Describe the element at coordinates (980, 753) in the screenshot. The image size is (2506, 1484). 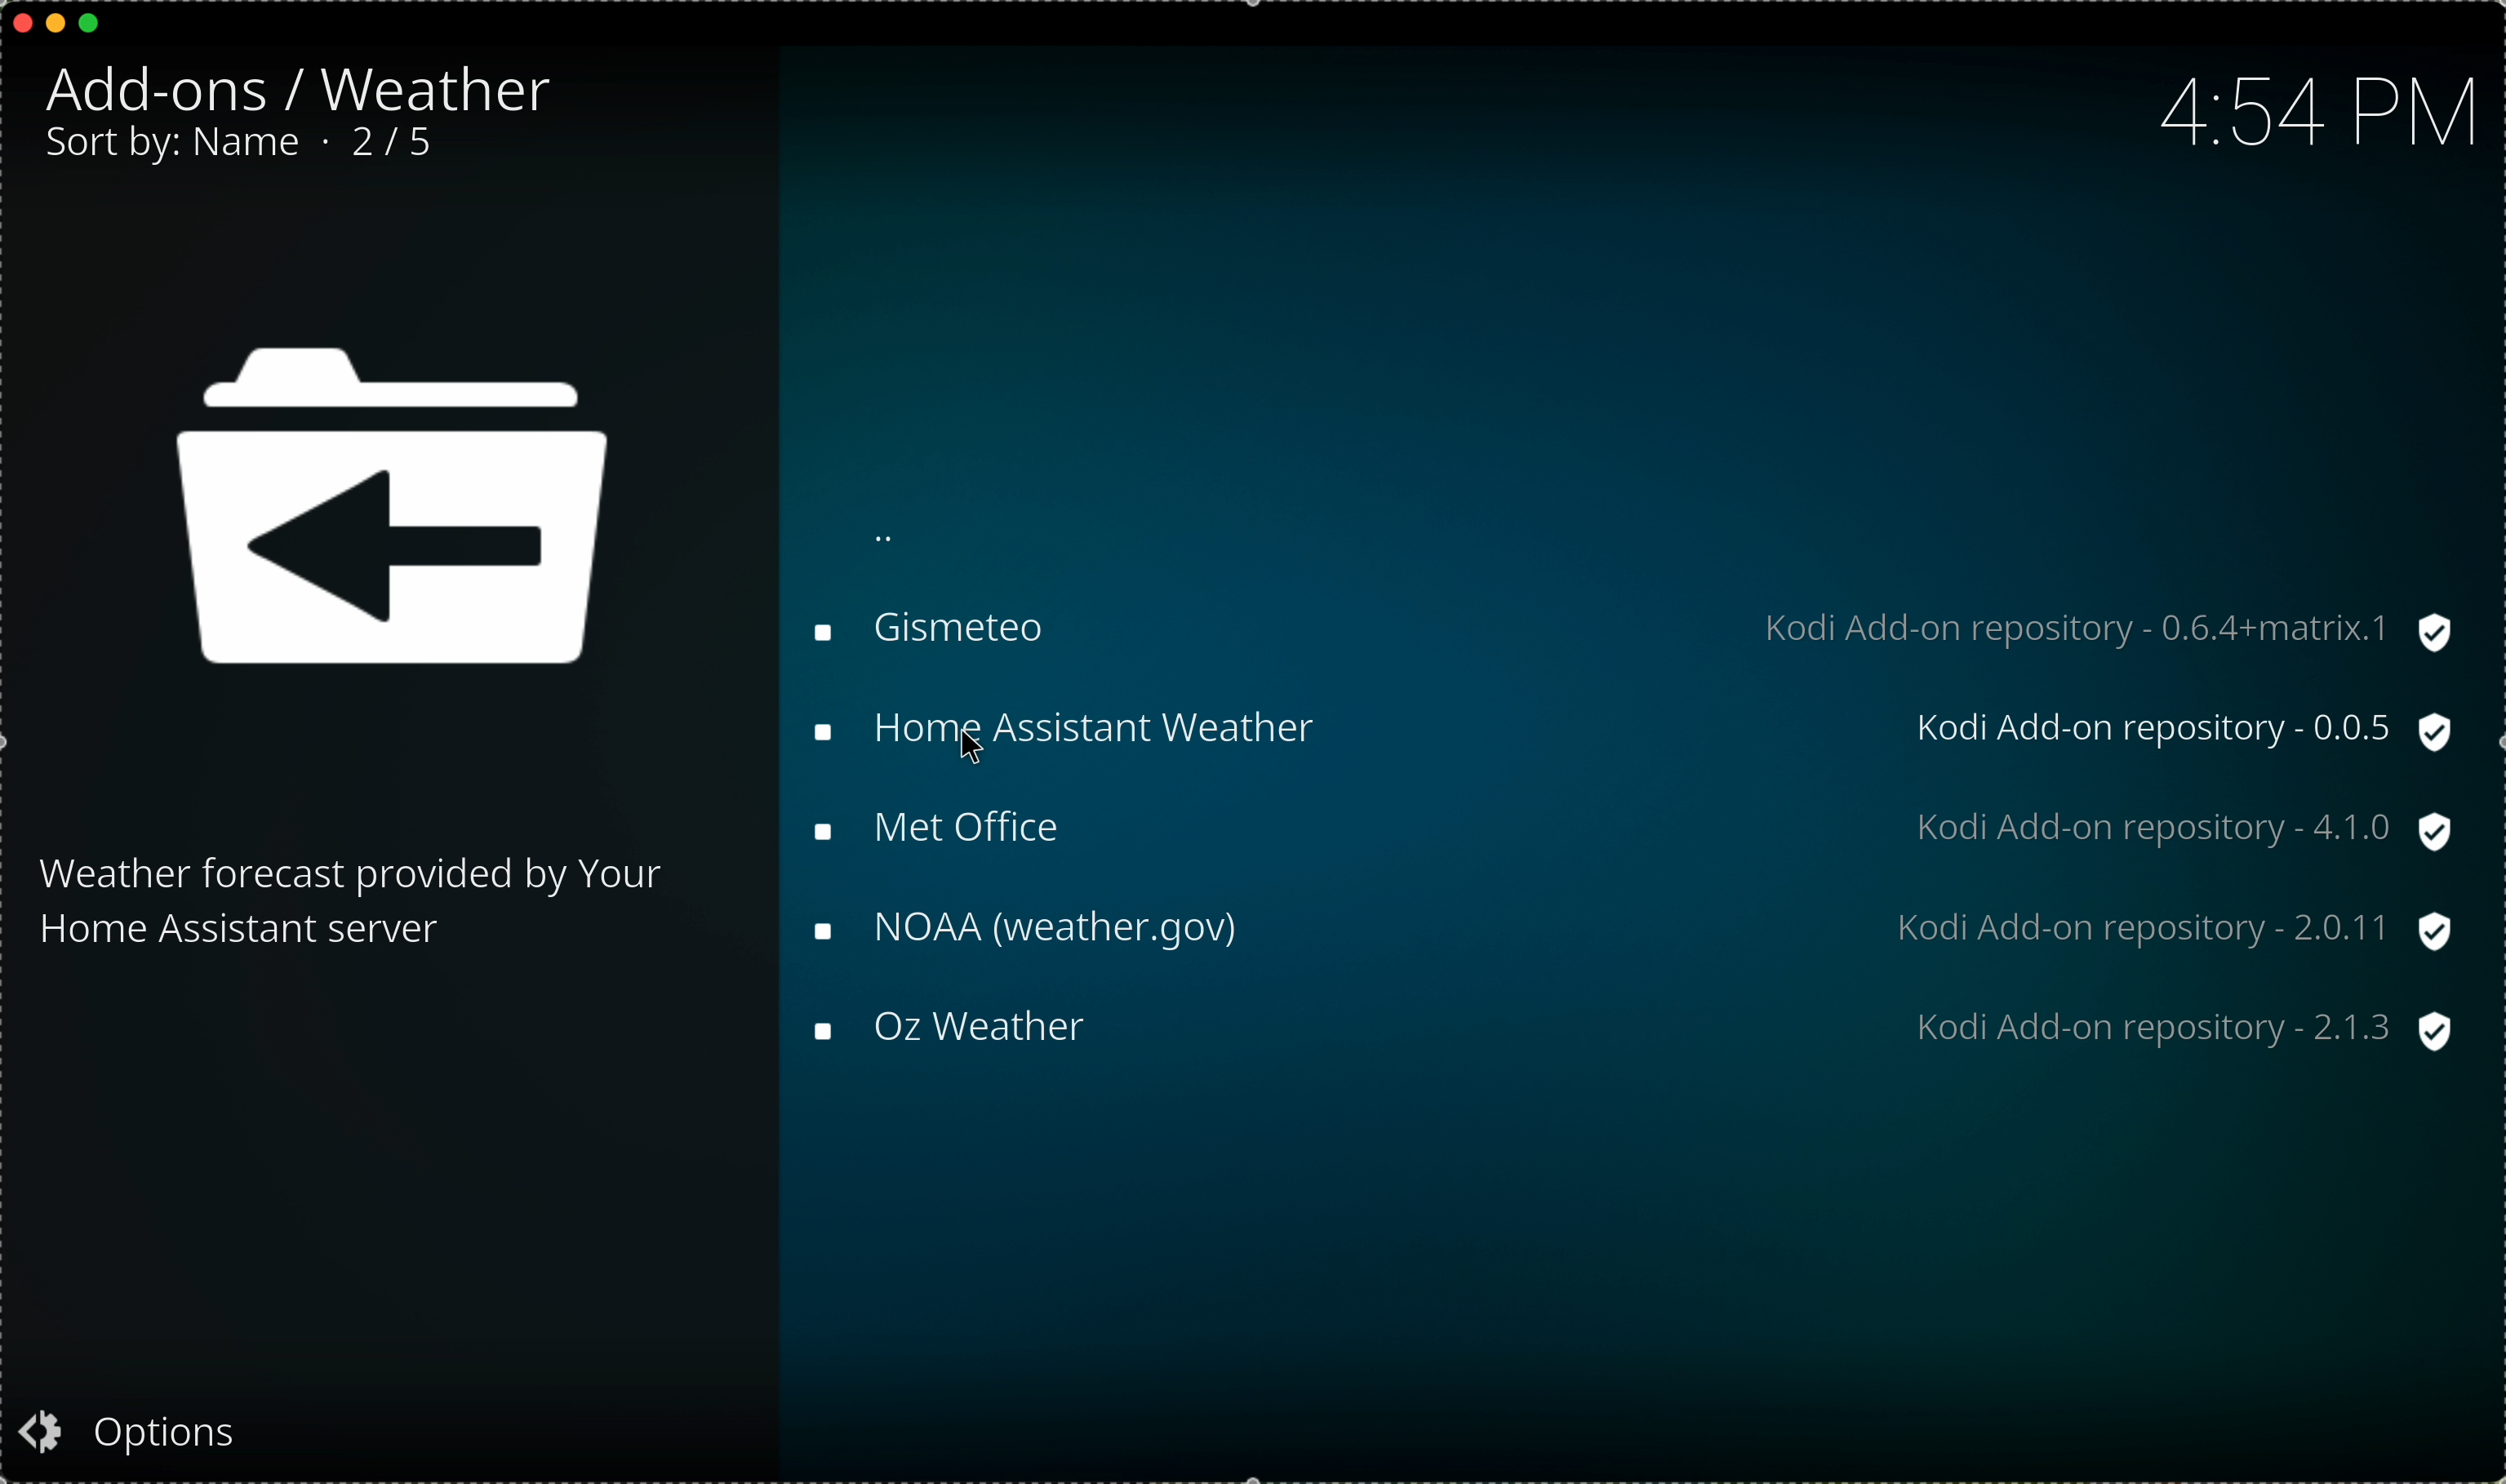
I see `cursor` at that location.